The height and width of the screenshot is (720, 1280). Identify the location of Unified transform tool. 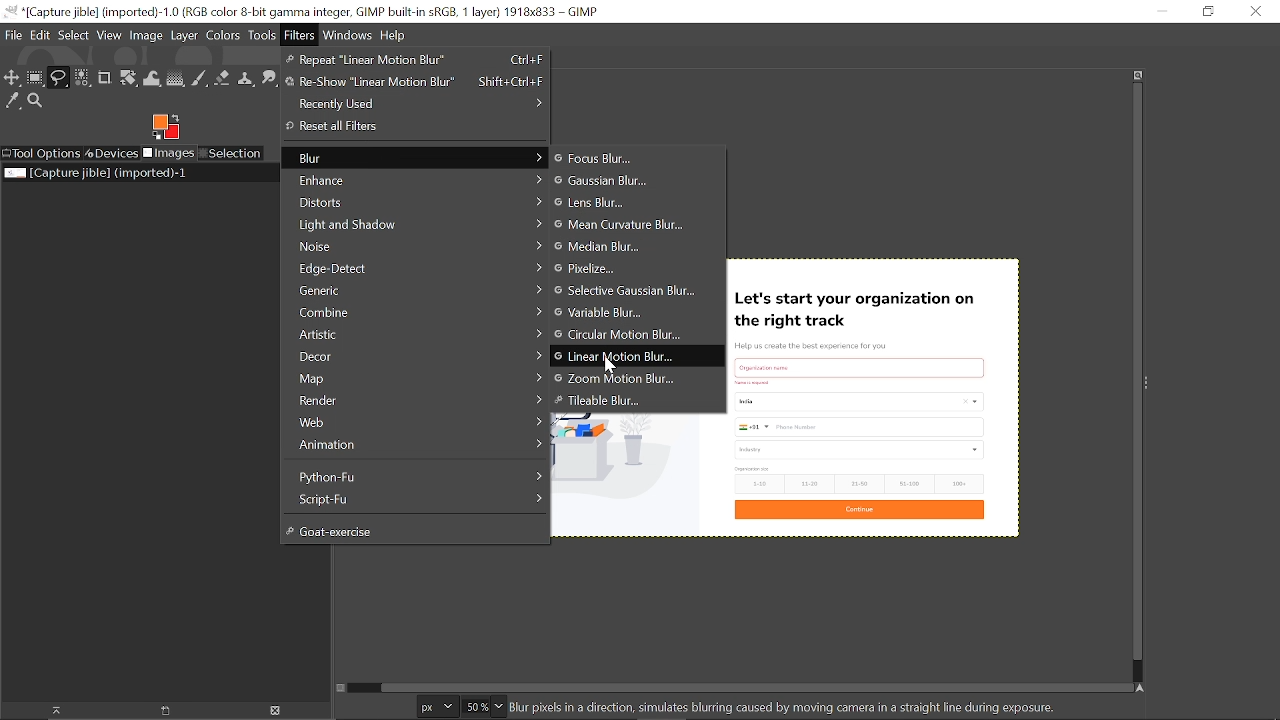
(128, 79).